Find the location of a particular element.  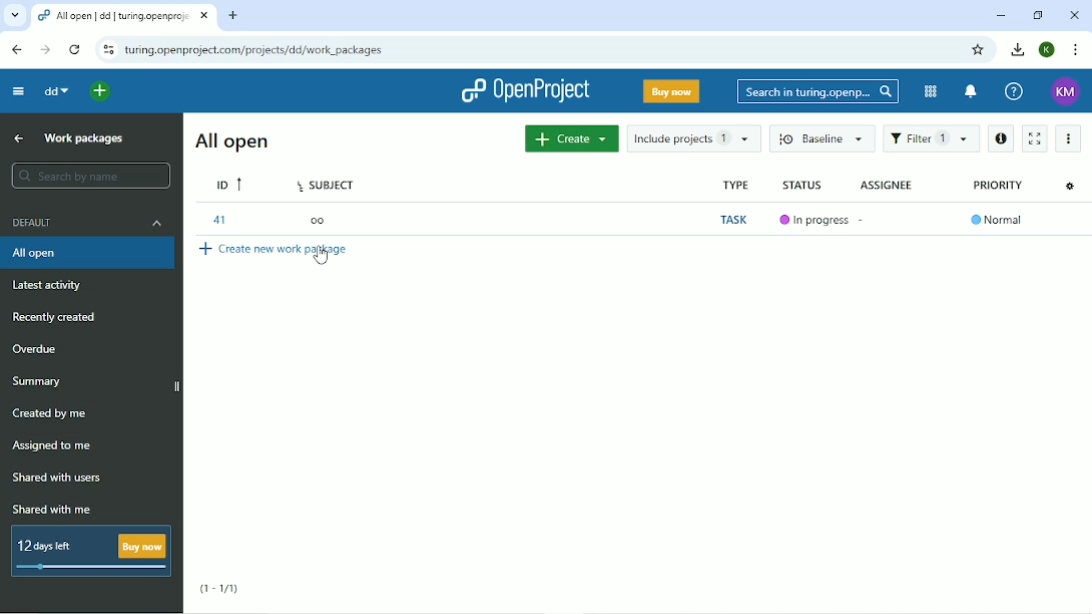

Type is located at coordinates (732, 186).